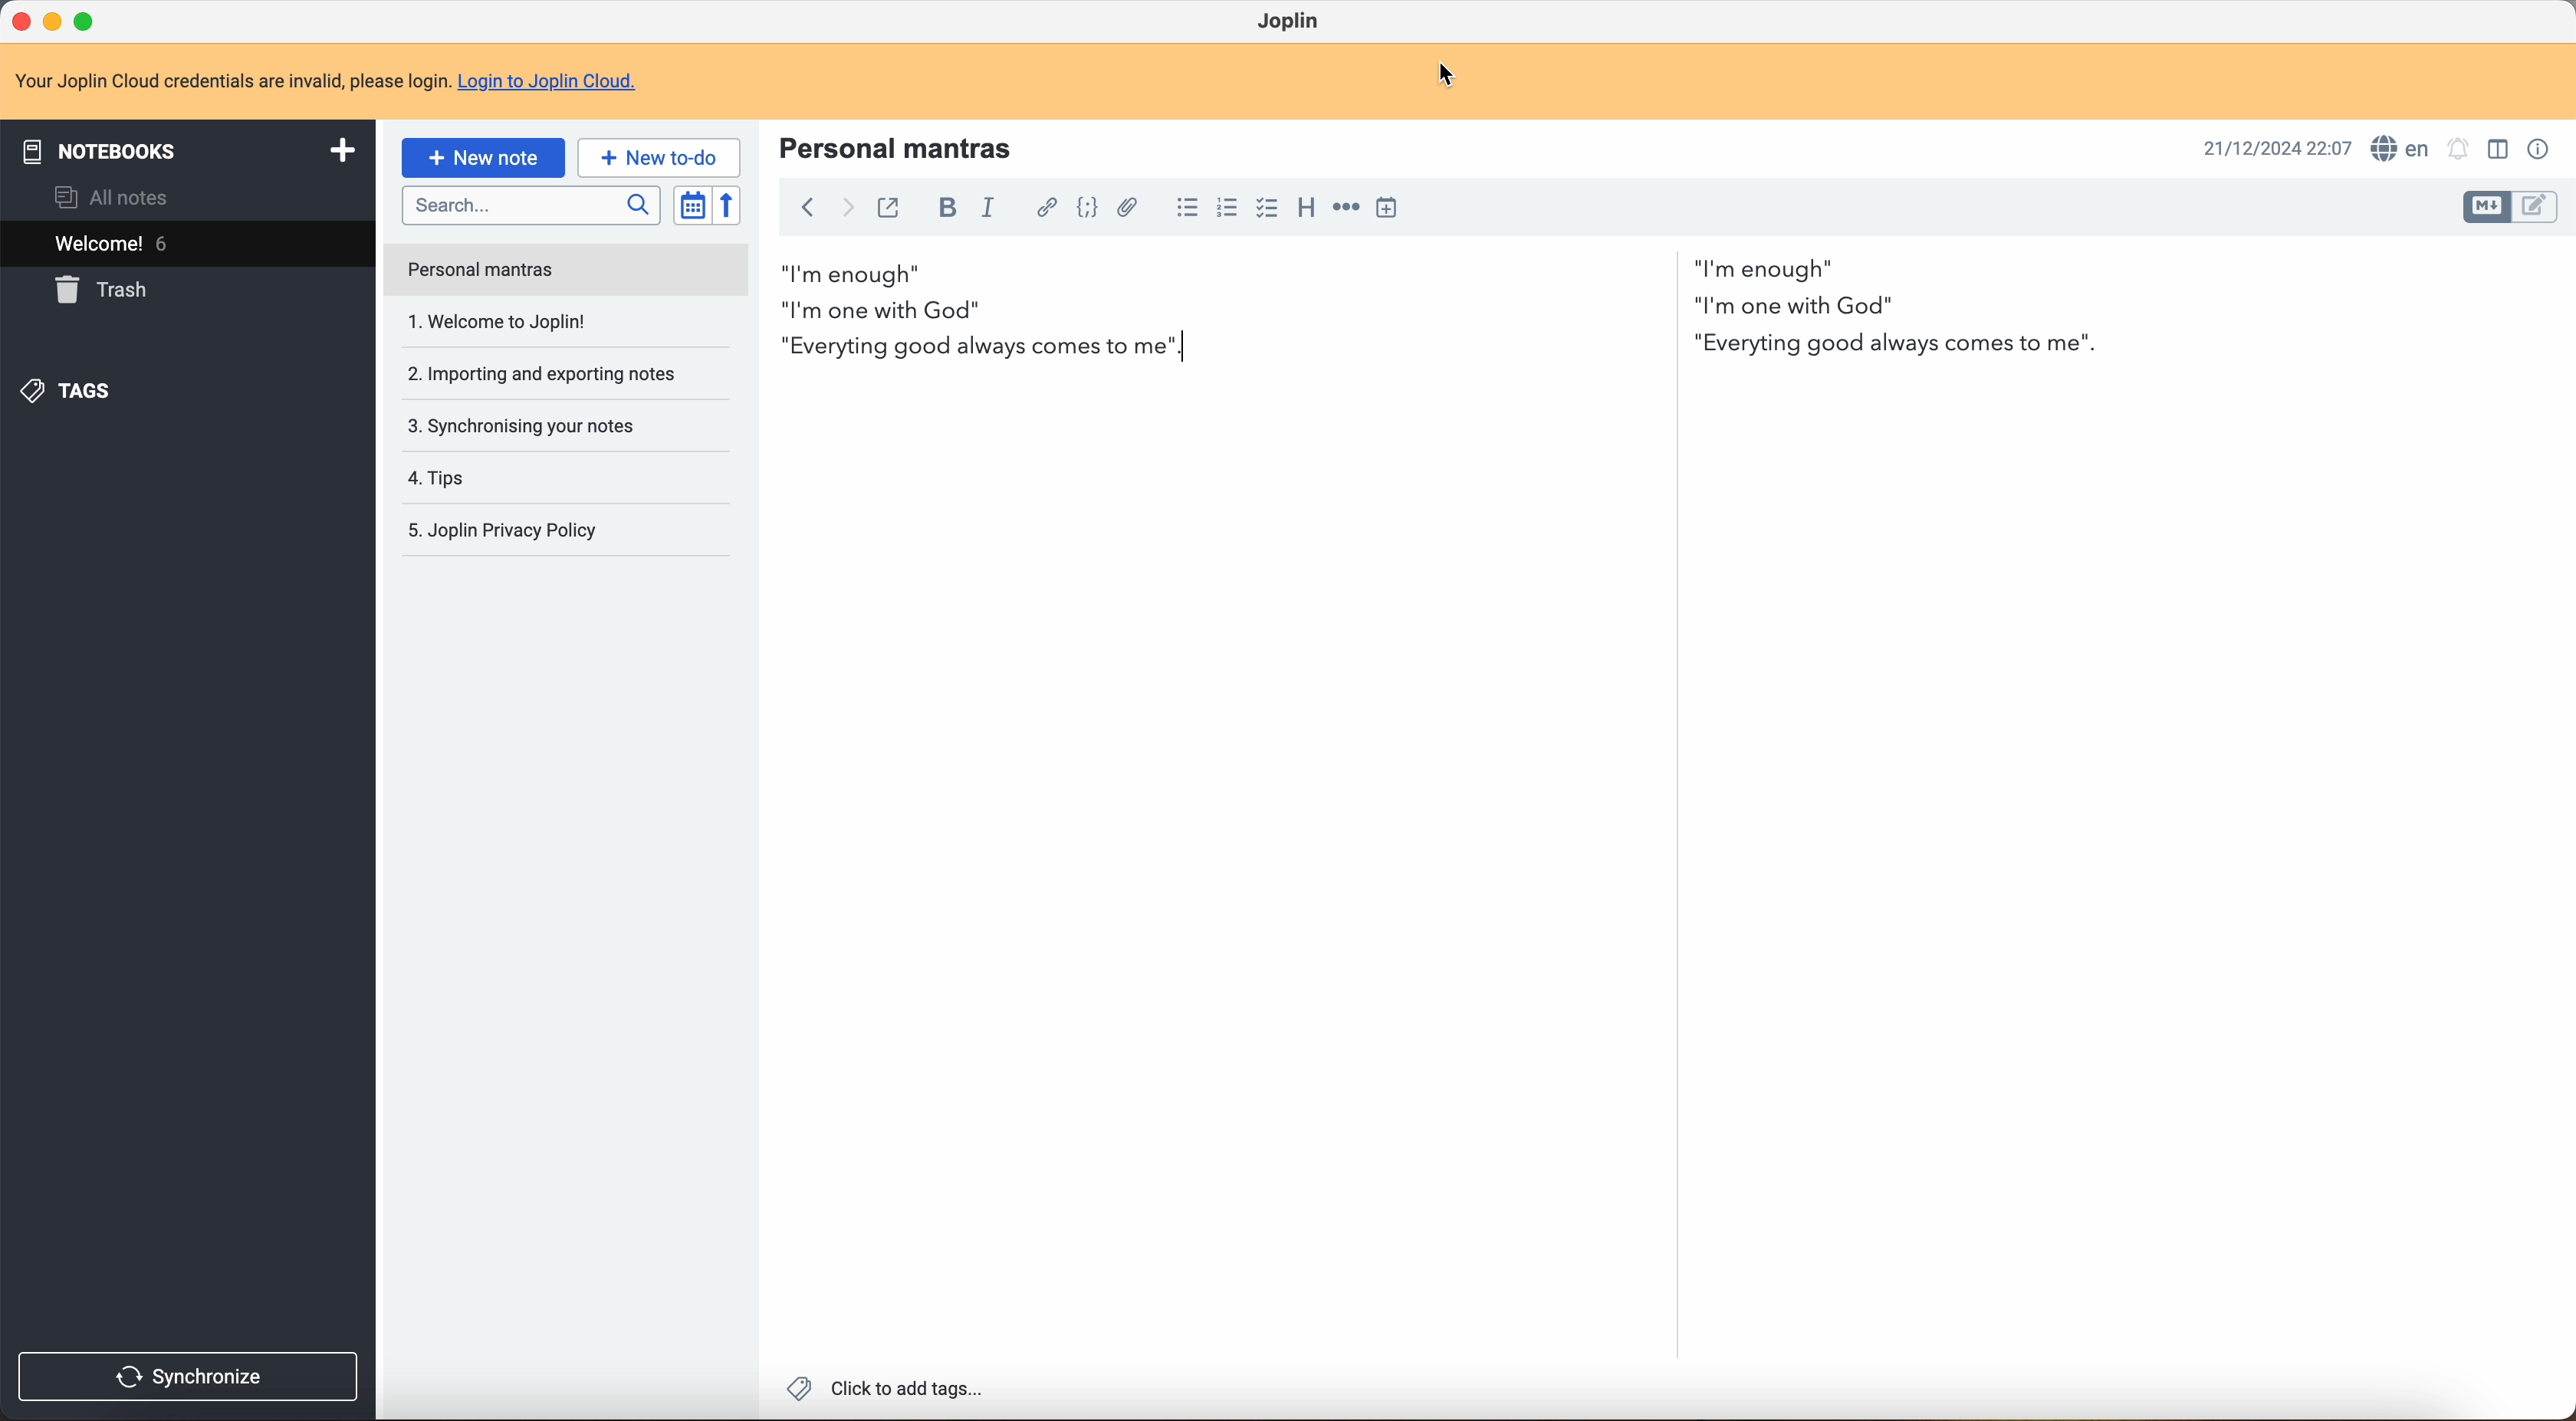 This screenshot has height=1421, width=2576. What do you see at coordinates (108, 198) in the screenshot?
I see `all notes` at bounding box center [108, 198].